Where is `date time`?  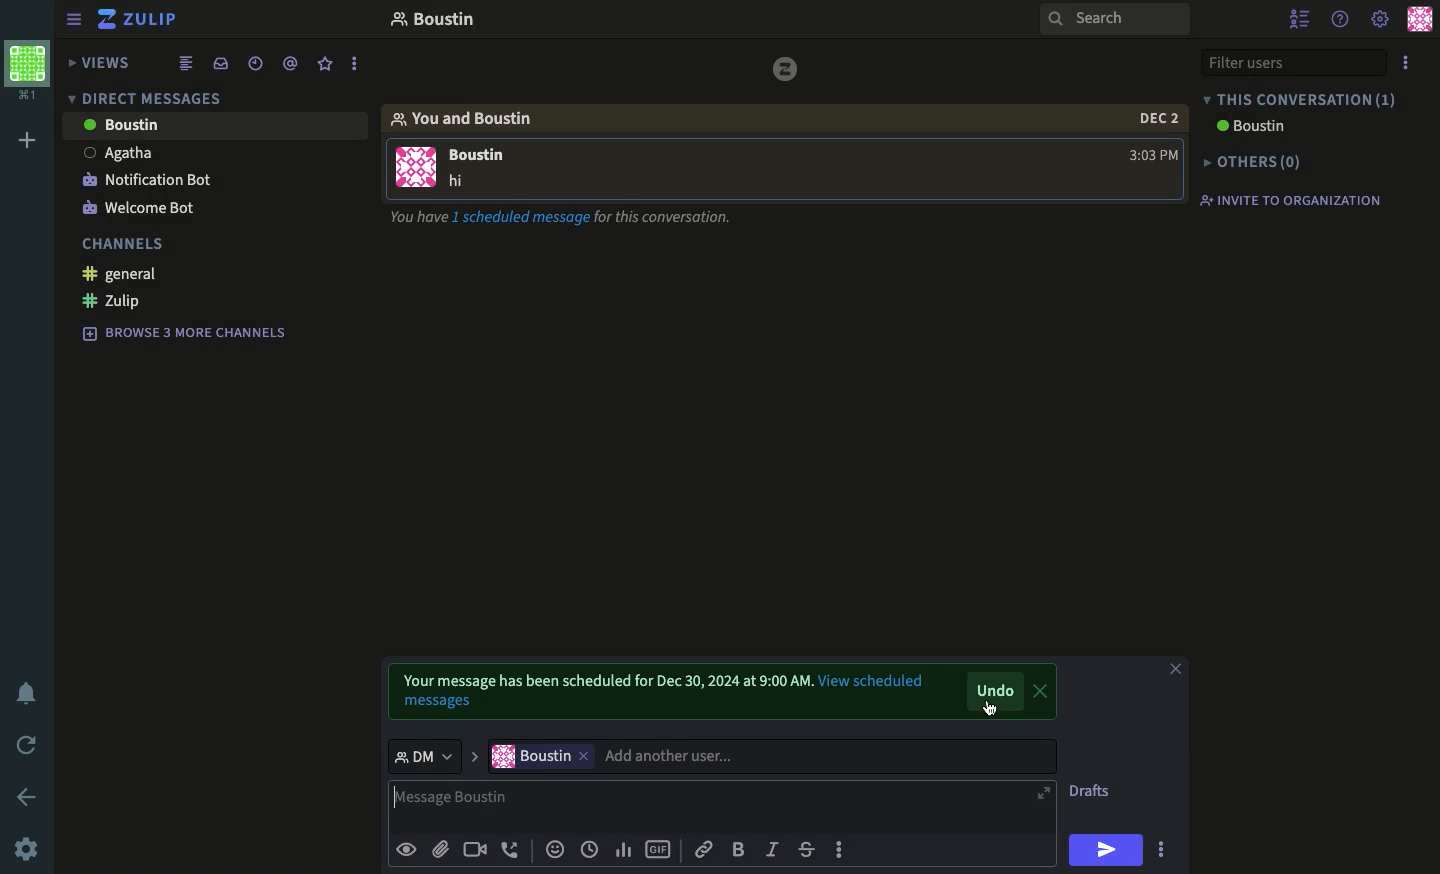
date time is located at coordinates (589, 849).